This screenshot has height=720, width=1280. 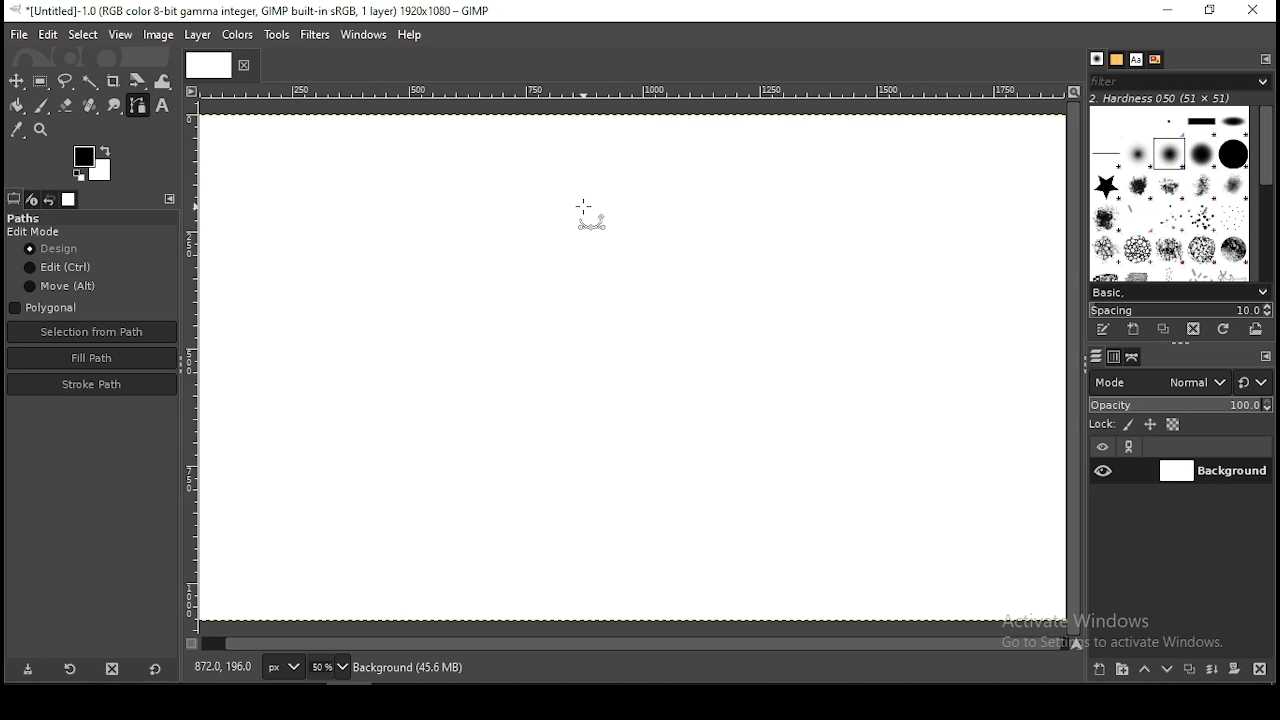 I want to click on paintbrush tool, so click(x=40, y=105).